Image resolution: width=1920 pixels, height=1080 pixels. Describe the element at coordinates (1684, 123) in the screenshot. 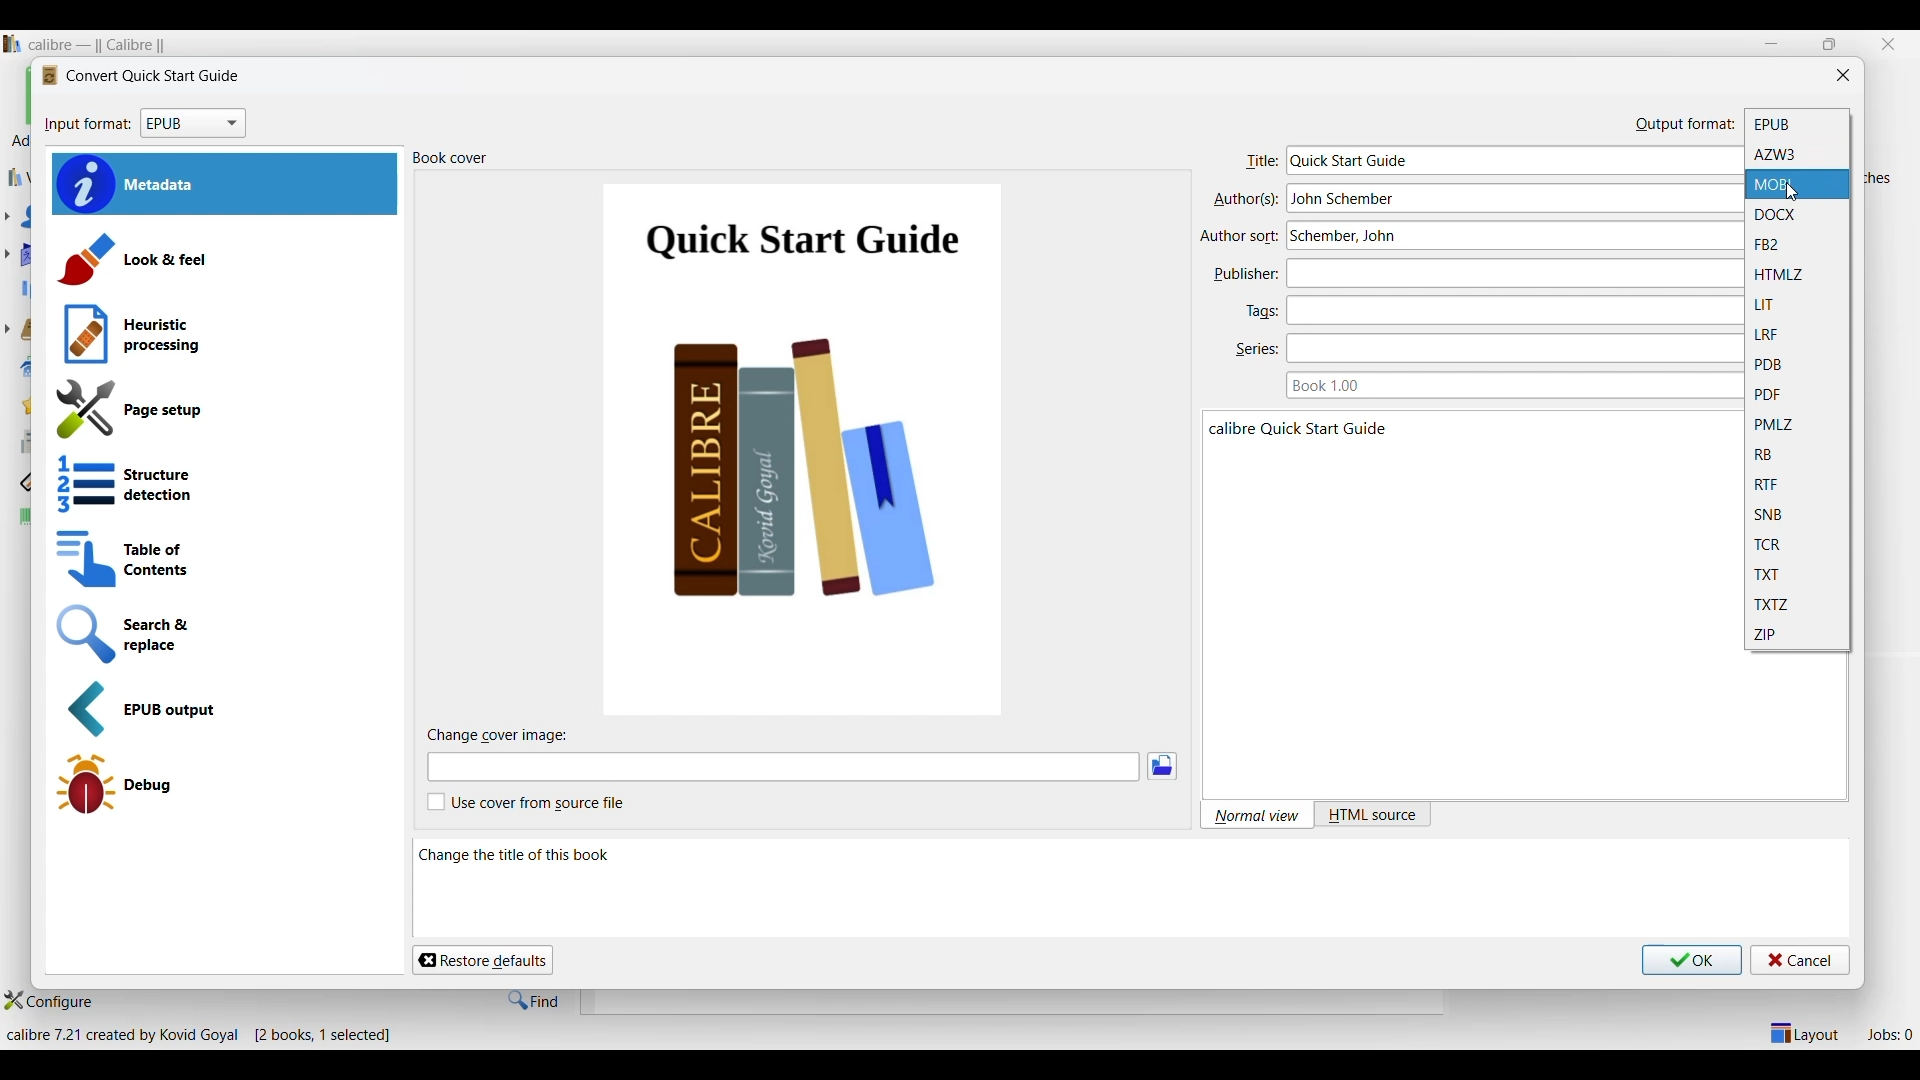

I see `output format` at that location.